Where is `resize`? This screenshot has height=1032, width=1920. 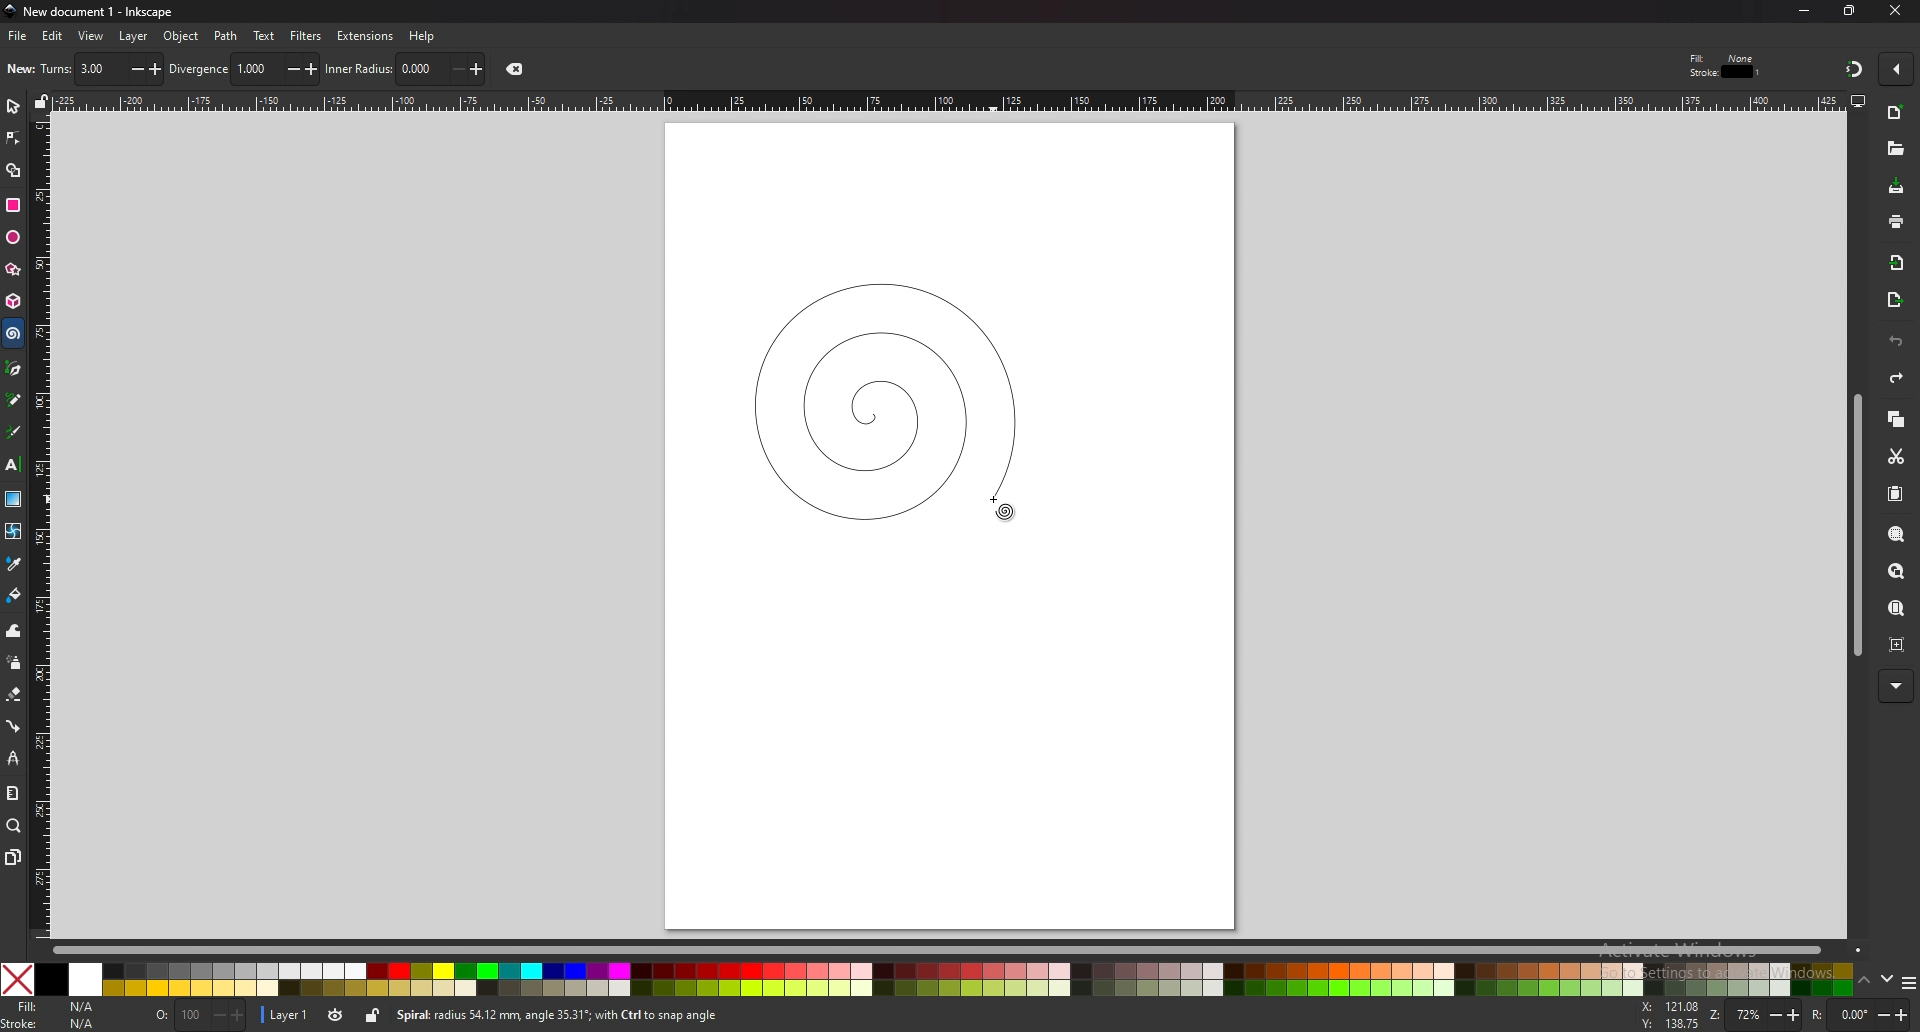 resize is located at coordinates (1850, 12).